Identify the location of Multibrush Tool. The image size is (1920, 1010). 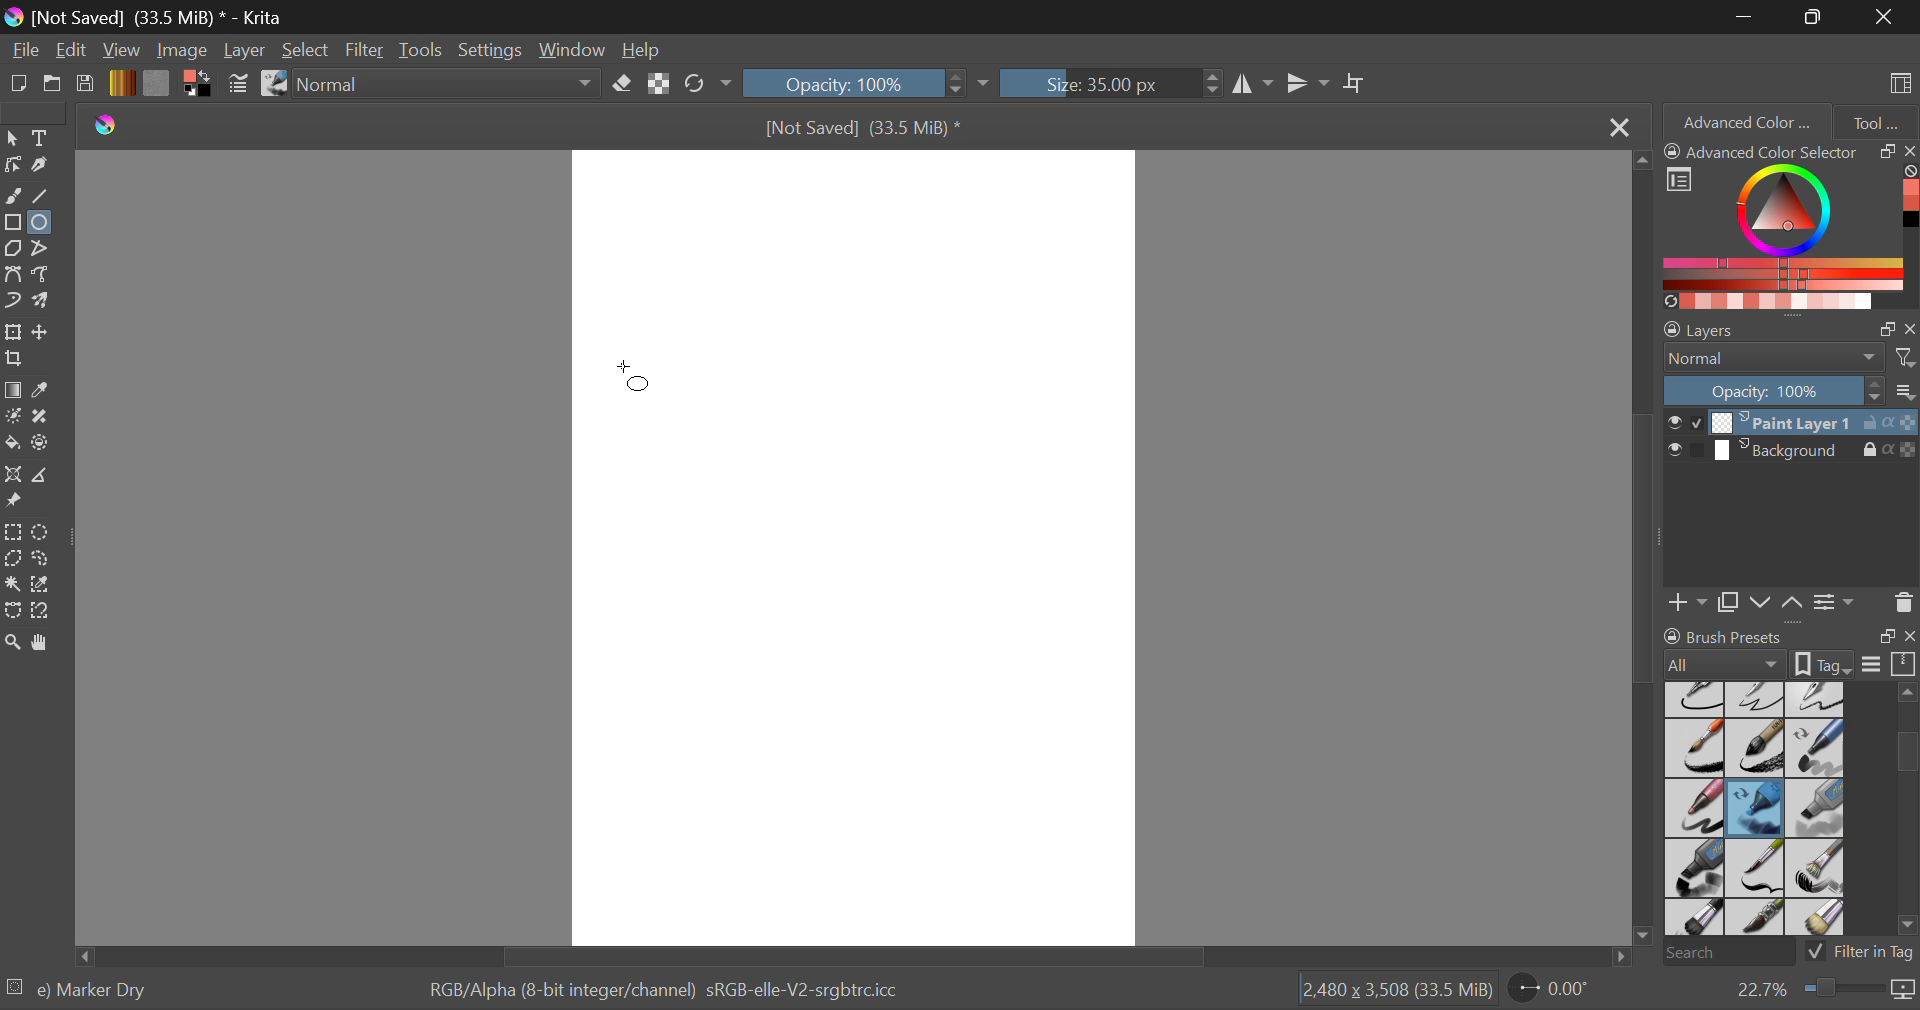
(47, 302).